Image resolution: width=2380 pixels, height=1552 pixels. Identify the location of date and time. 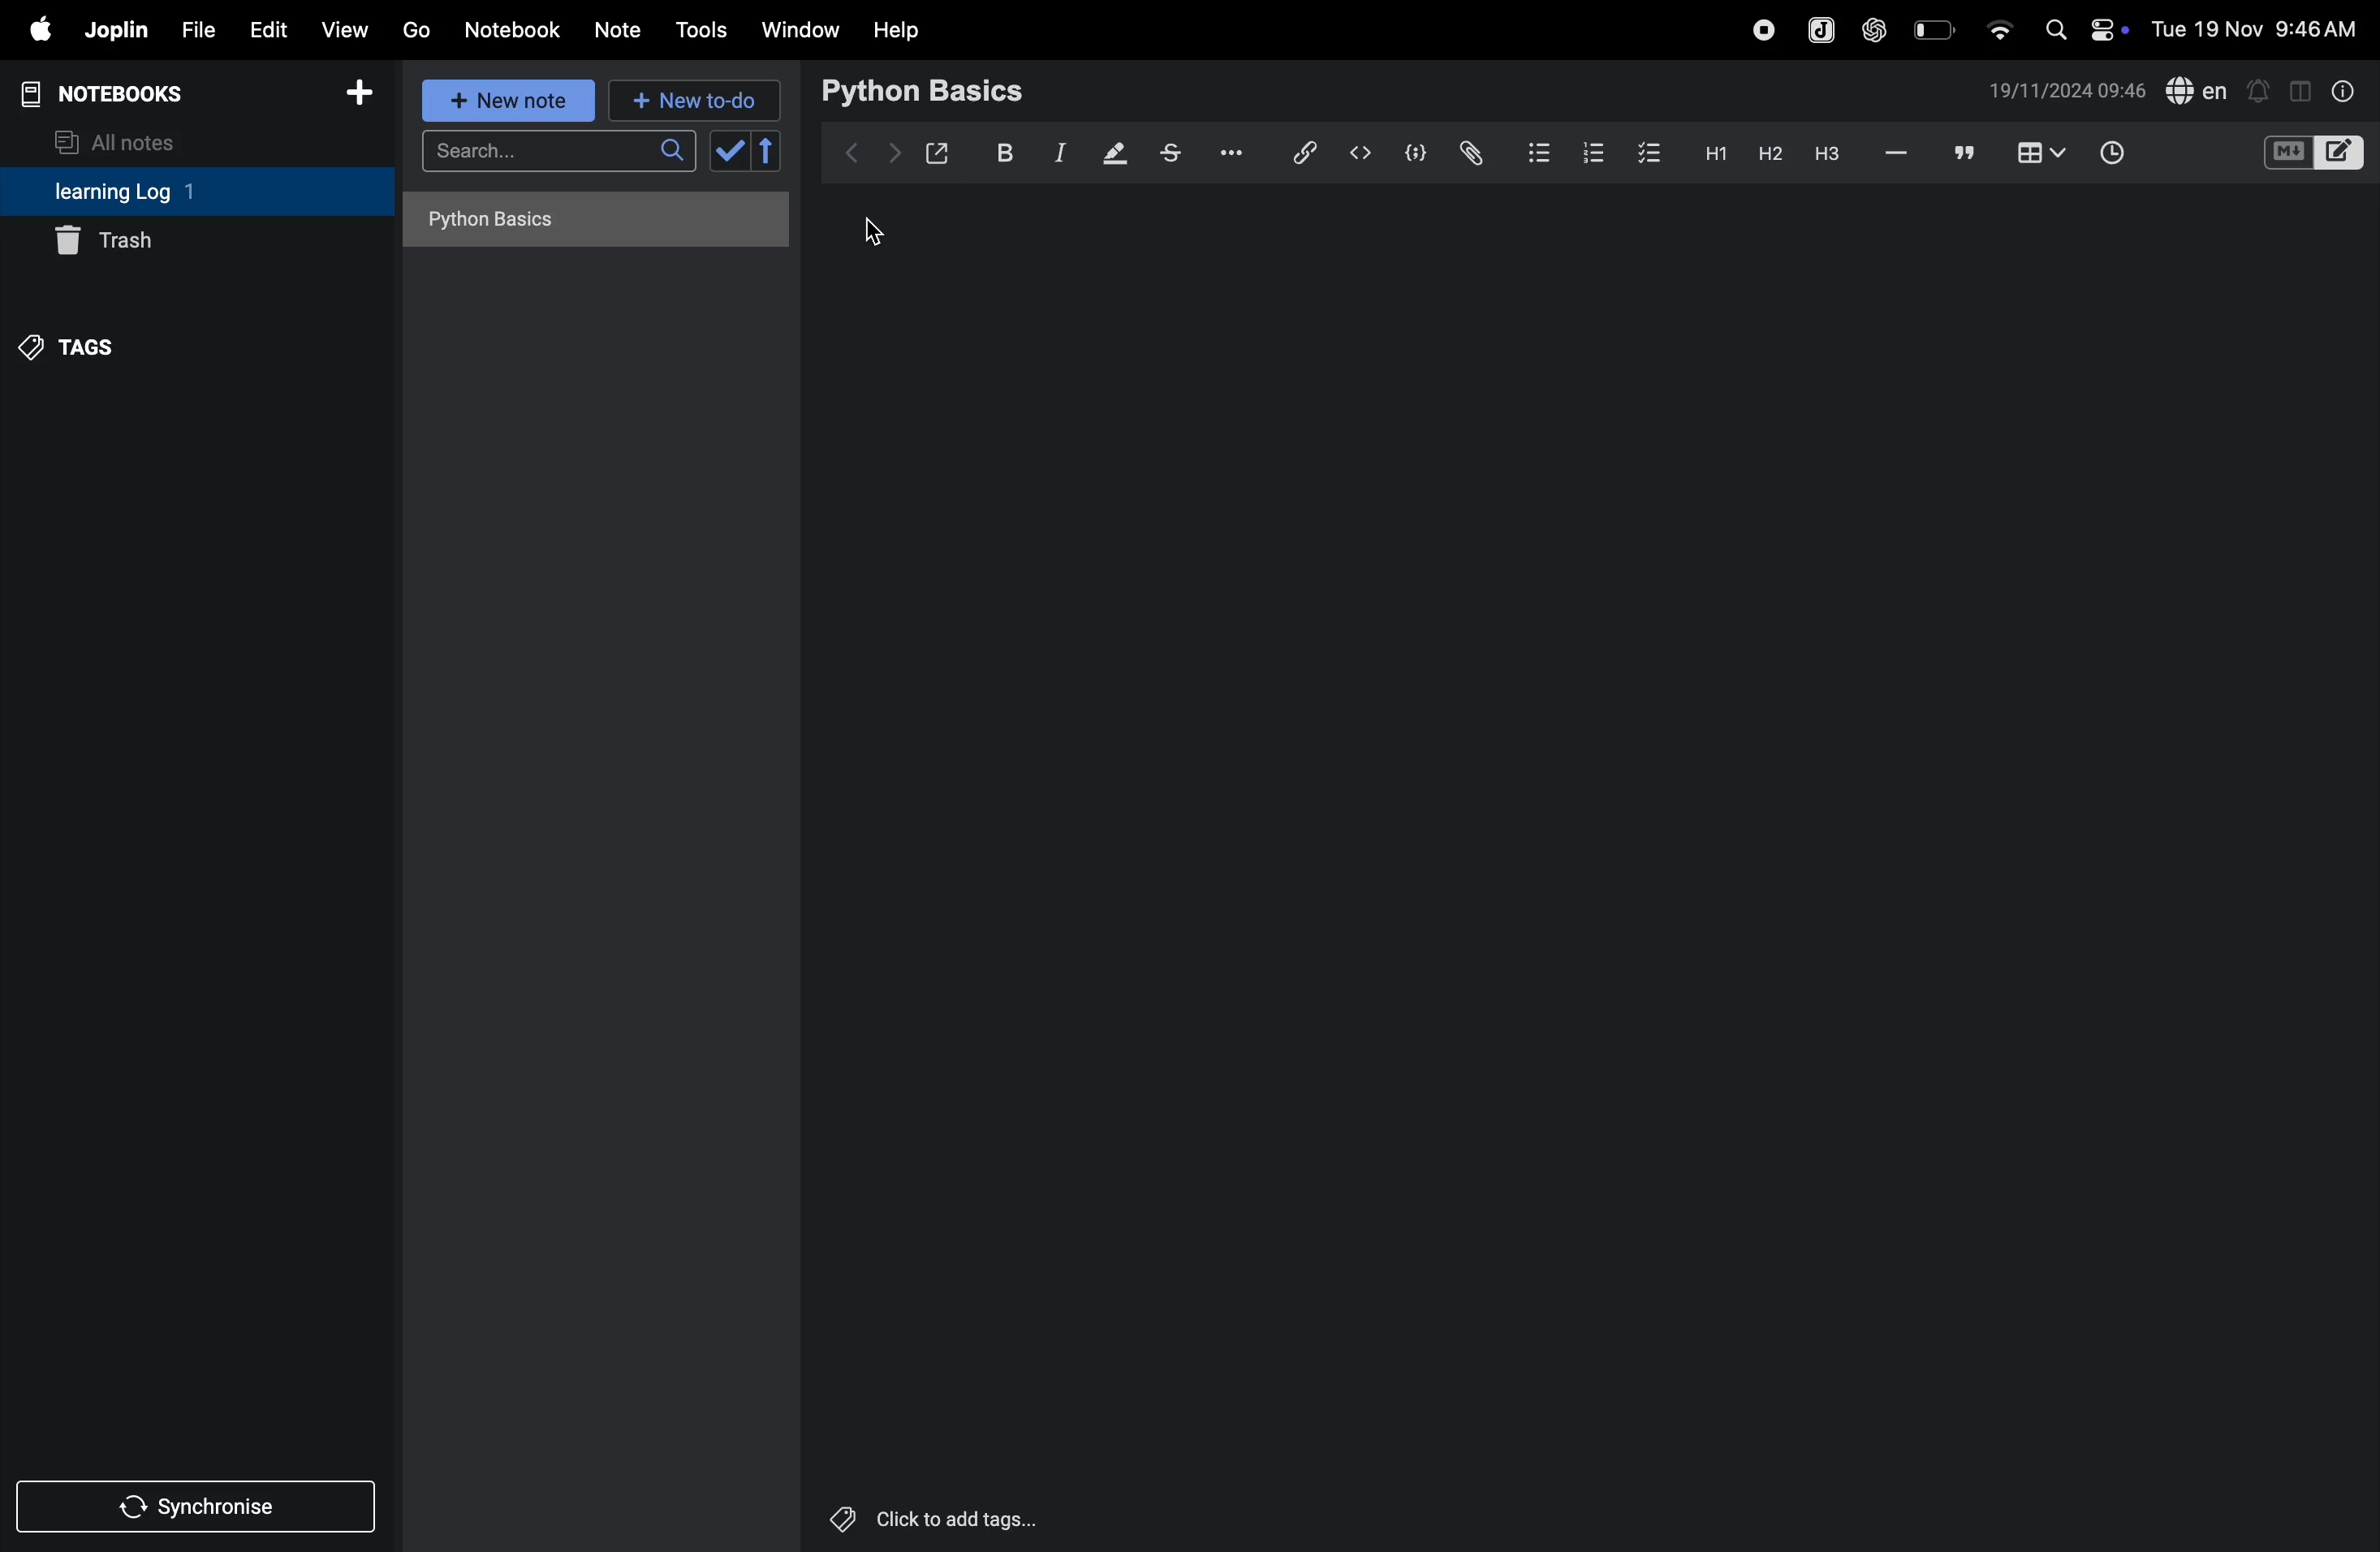
(2067, 91).